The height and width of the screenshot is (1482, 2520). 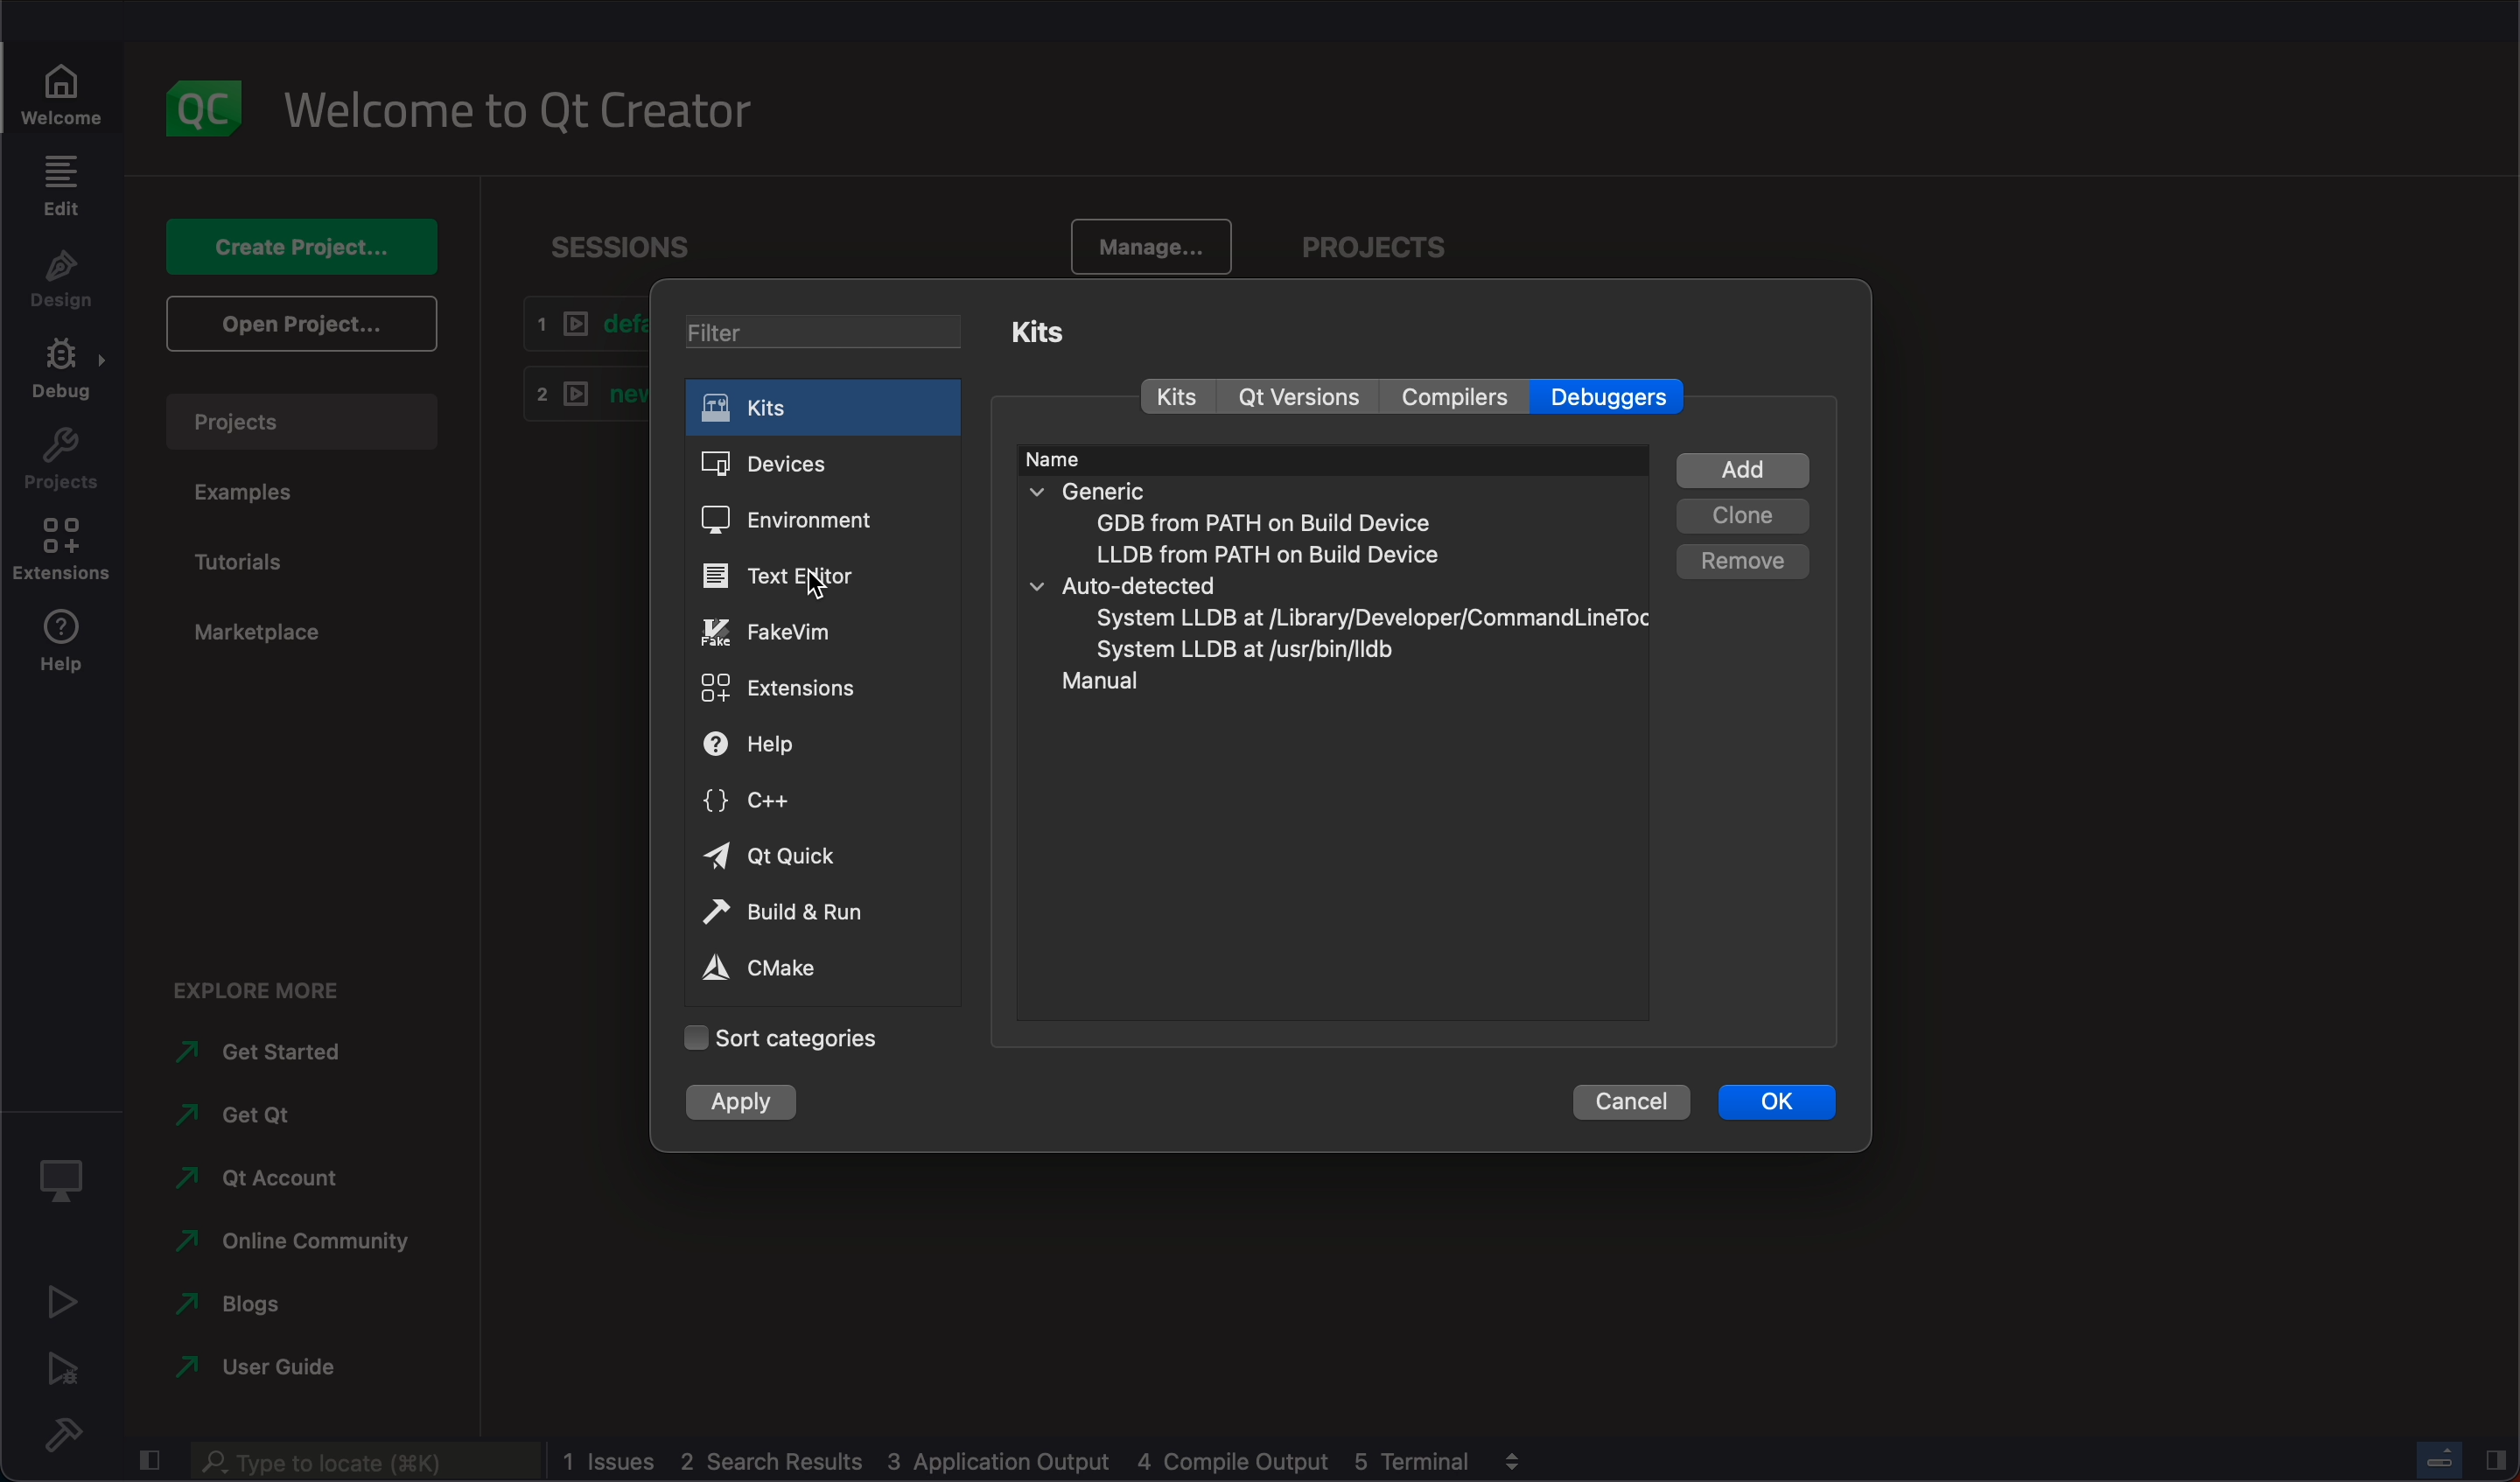 What do you see at coordinates (575, 398) in the screenshot?
I see `new1` at bounding box center [575, 398].